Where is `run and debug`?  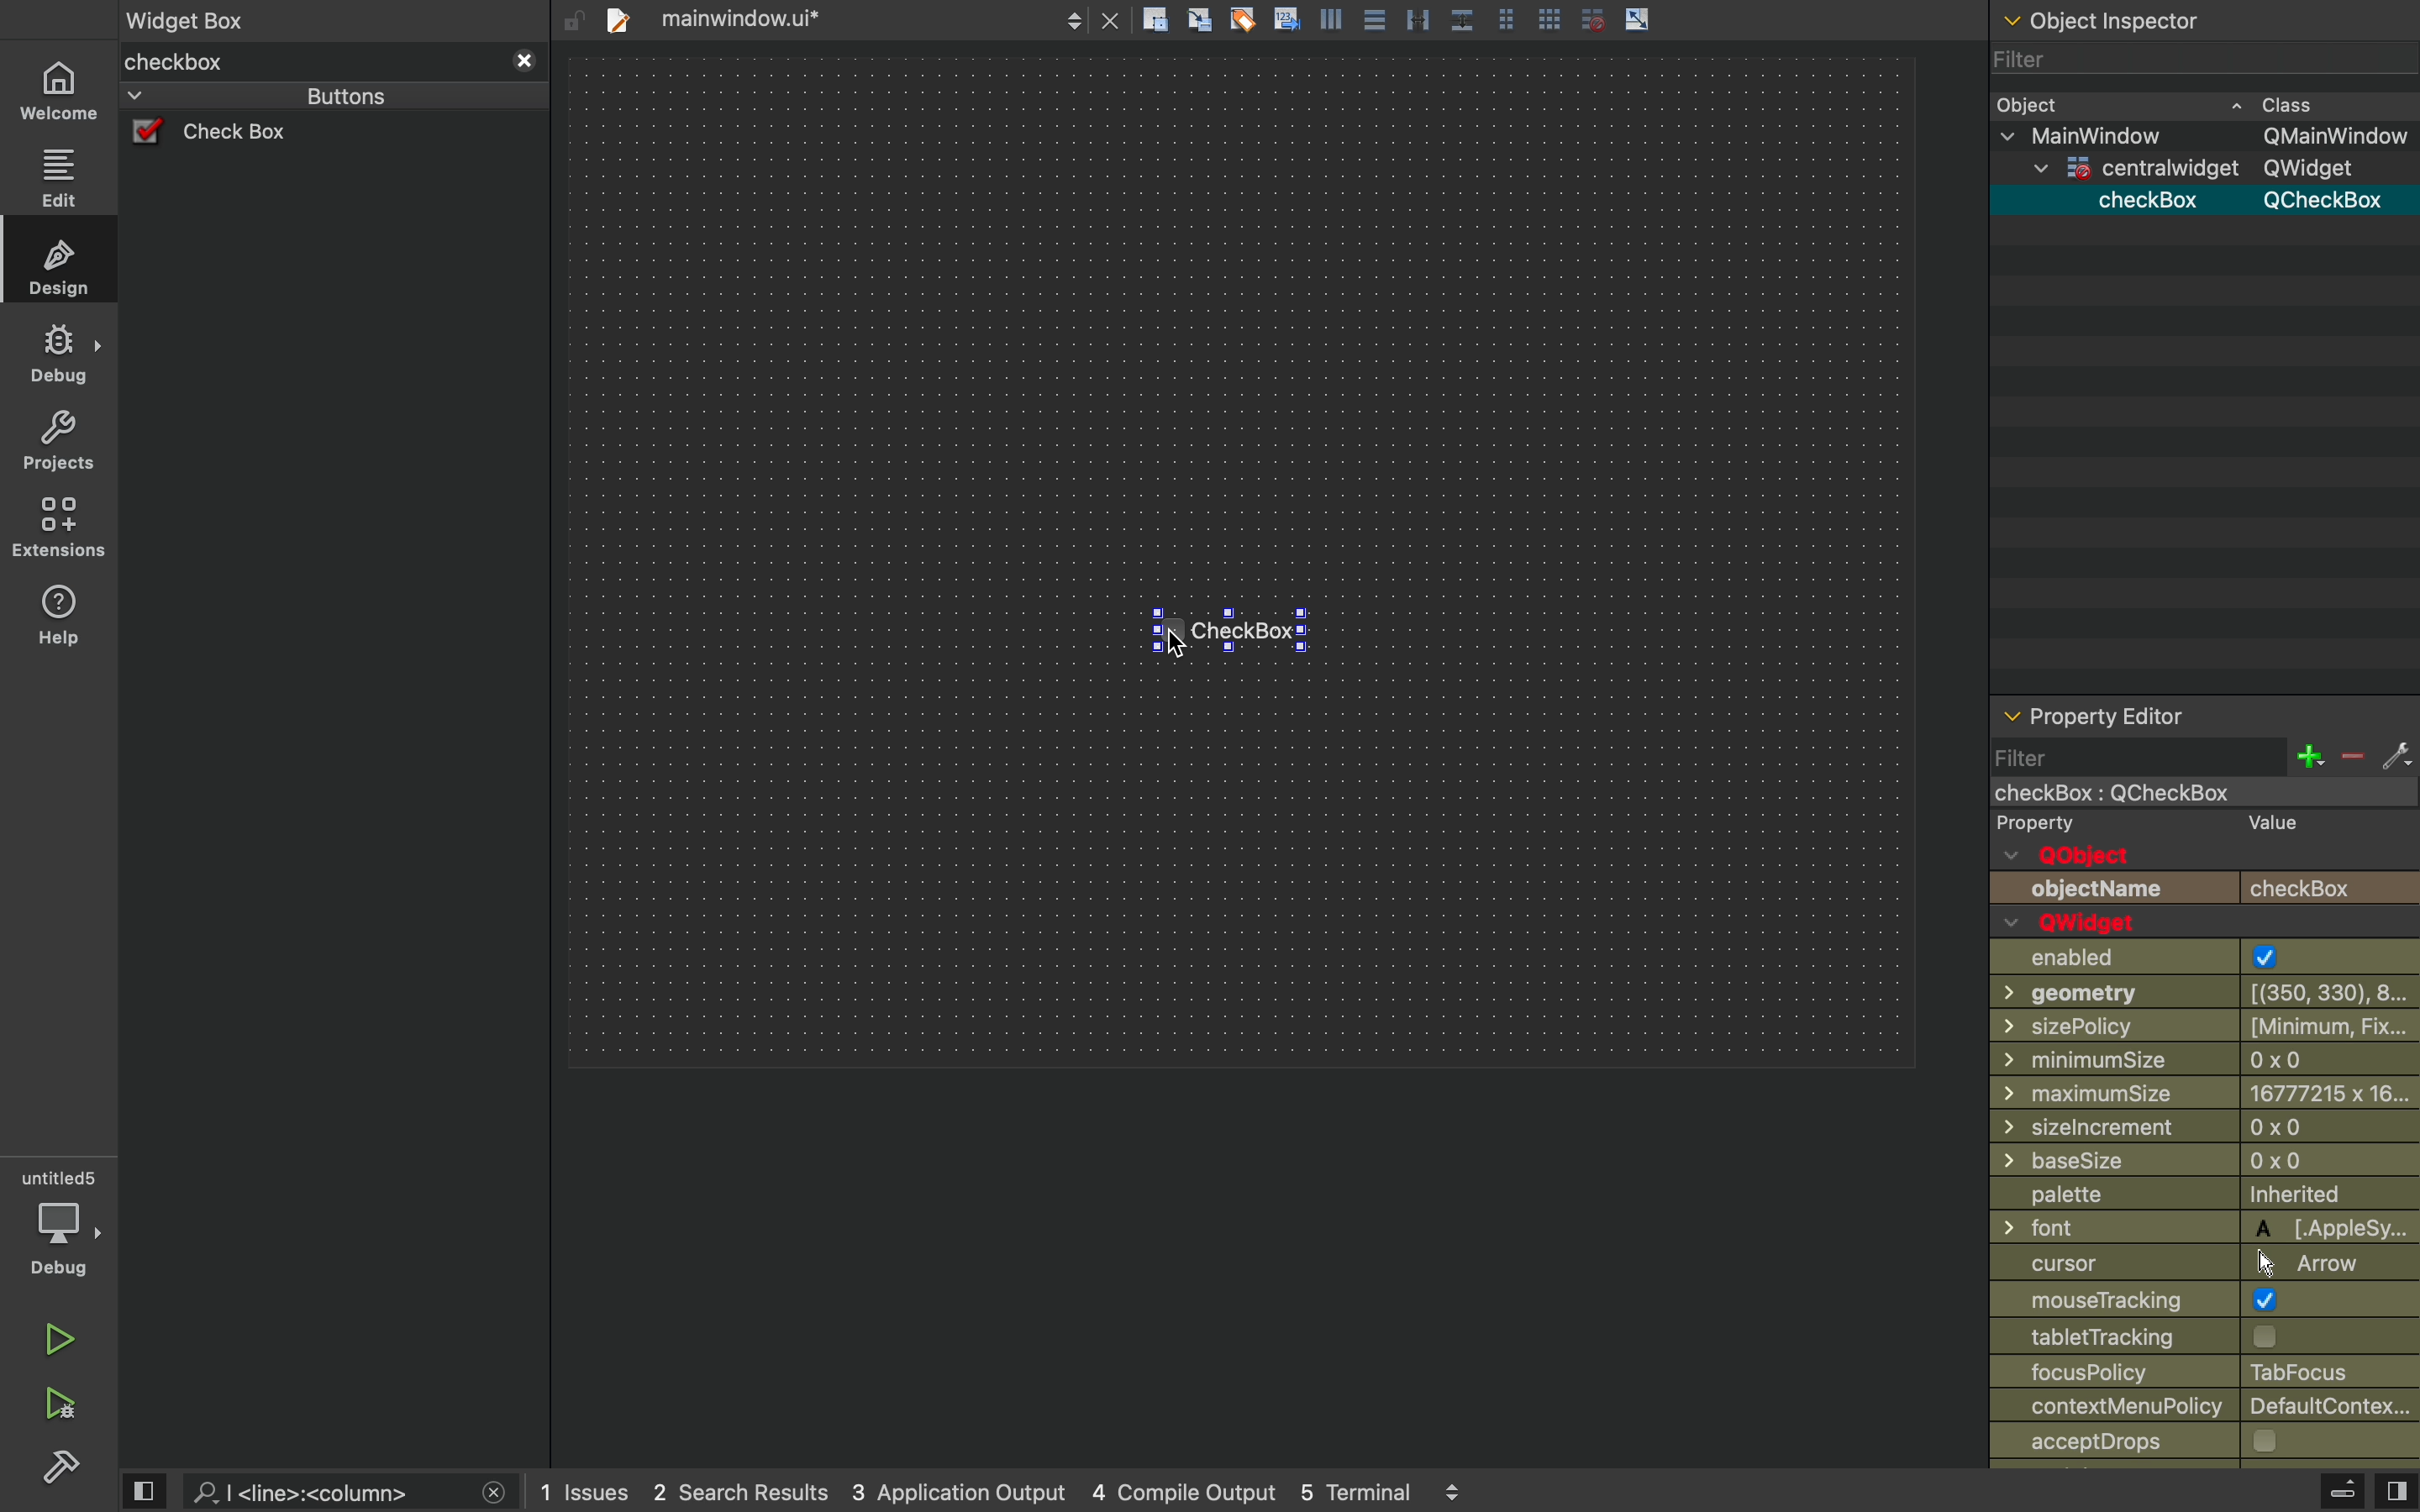
run and debug is located at coordinates (55, 1407).